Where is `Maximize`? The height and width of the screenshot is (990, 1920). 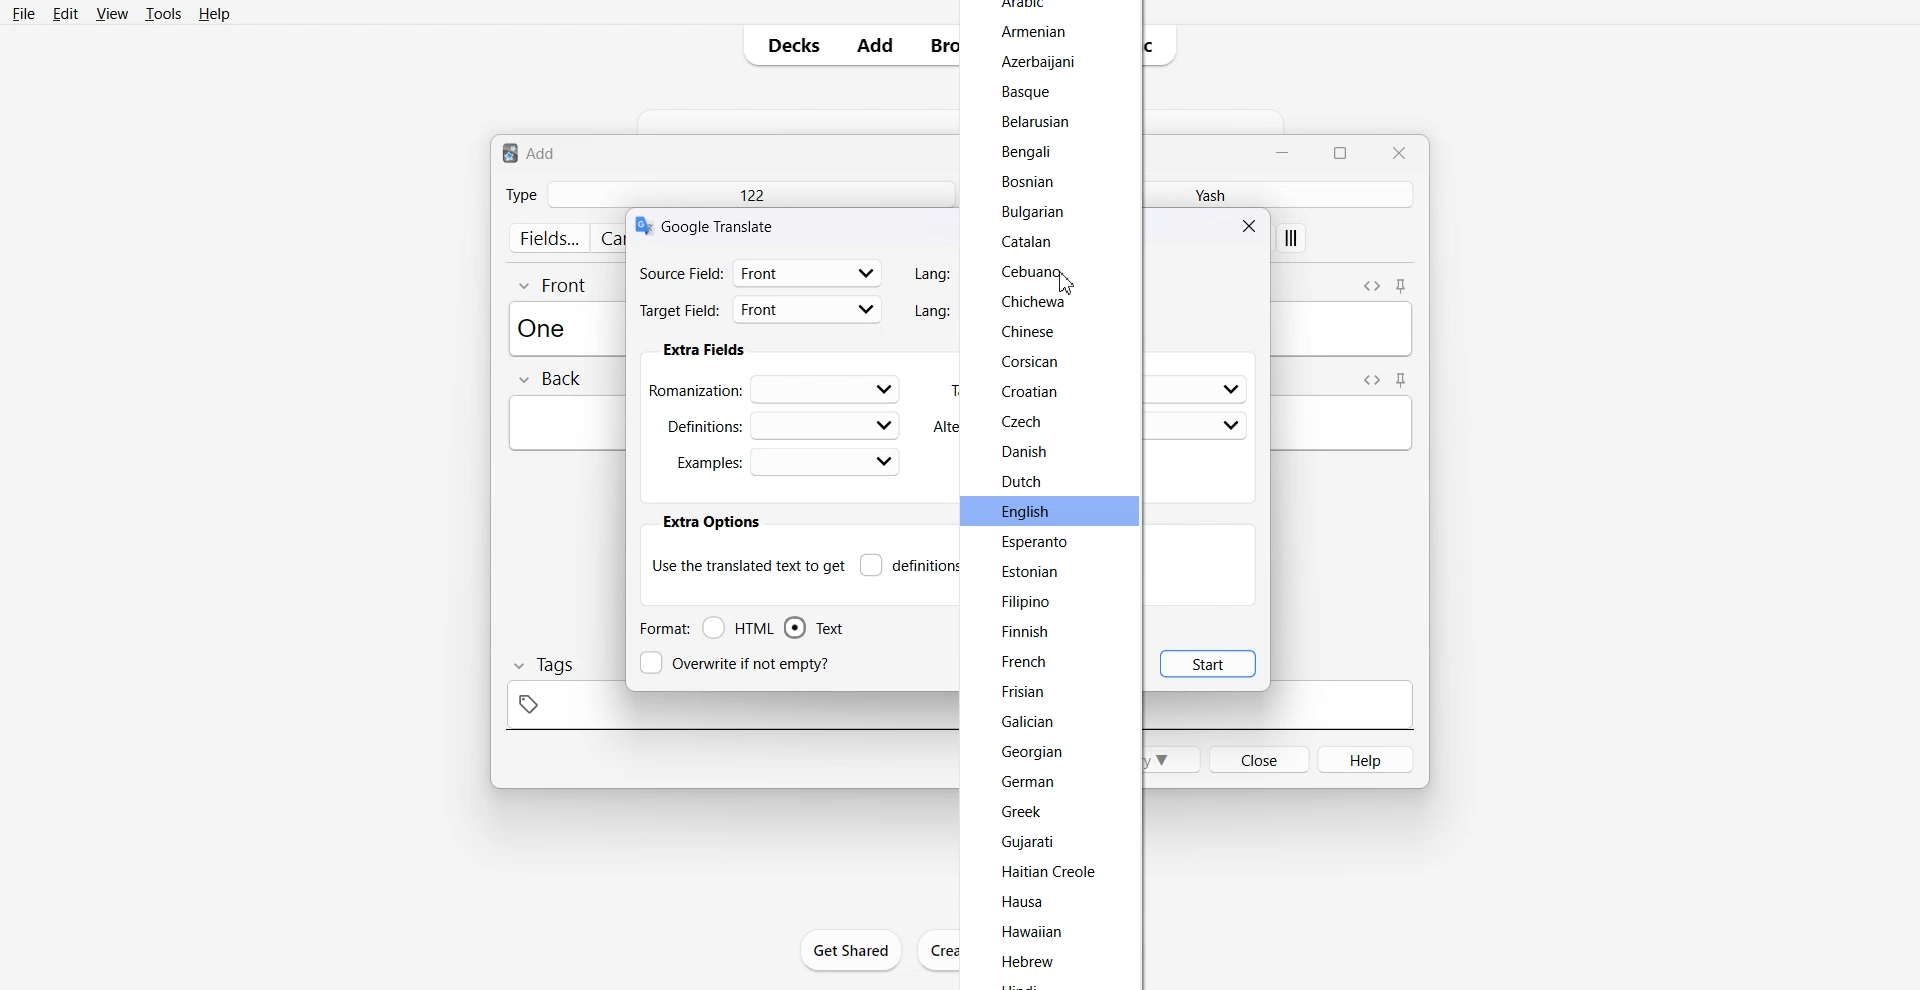 Maximize is located at coordinates (1344, 151).